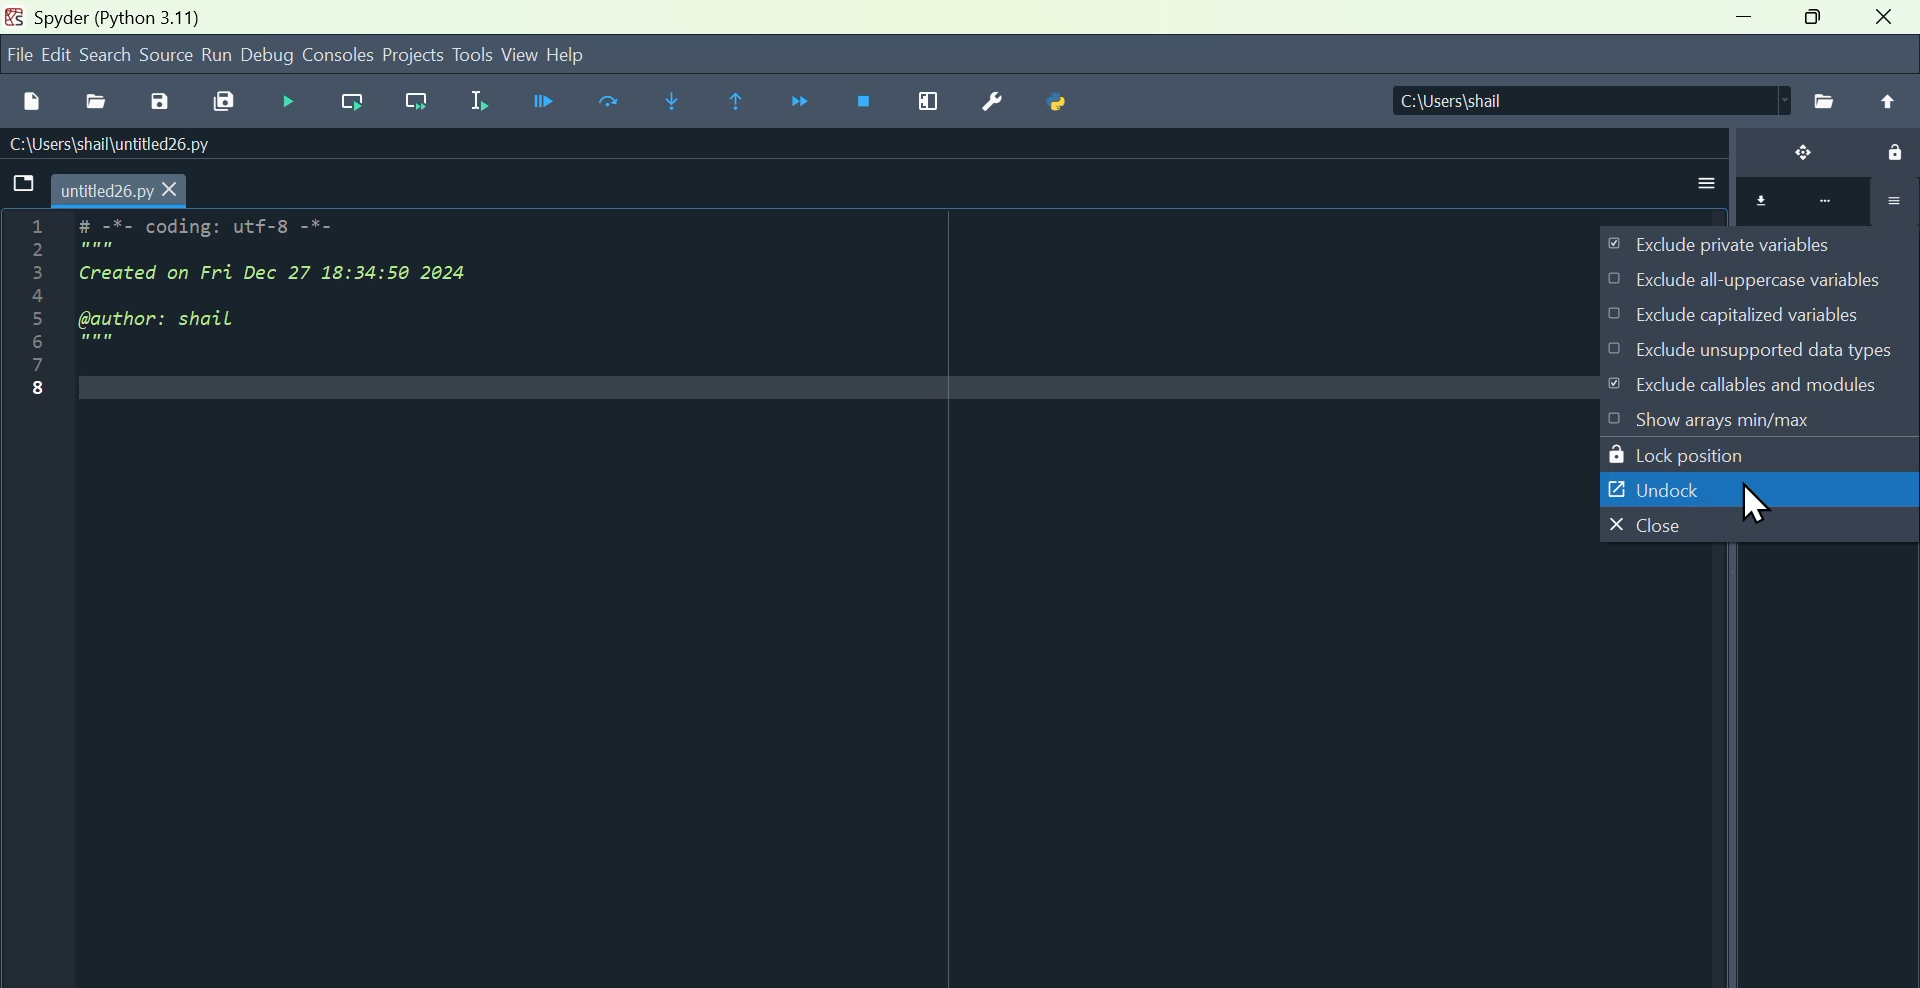  Describe the element at coordinates (414, 53) in the screenshot. I see `Projects` at that location.